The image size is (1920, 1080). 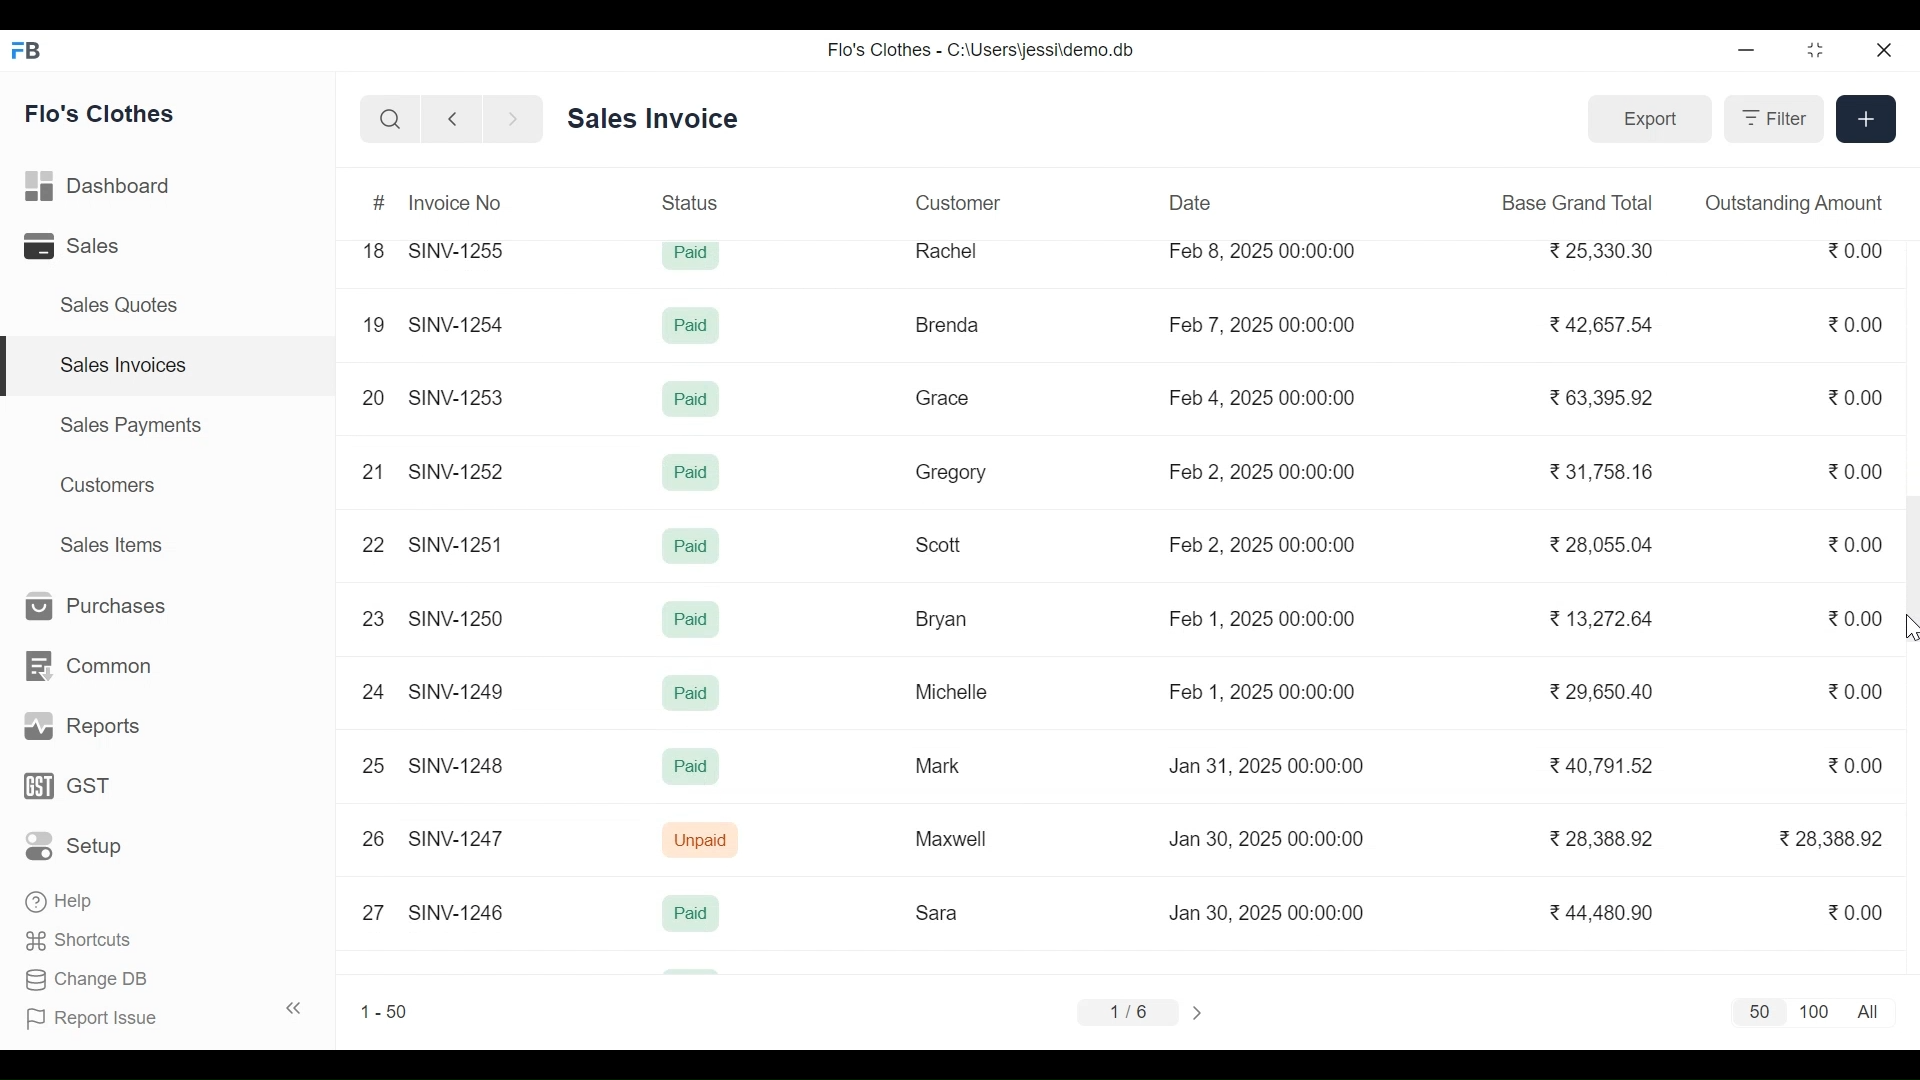 What do you see at coordinates (984, 49) in the screenshot?
I see `Flo's Clothes - C:\Users\jessi\demo.db` at bounding box center [984, 49].